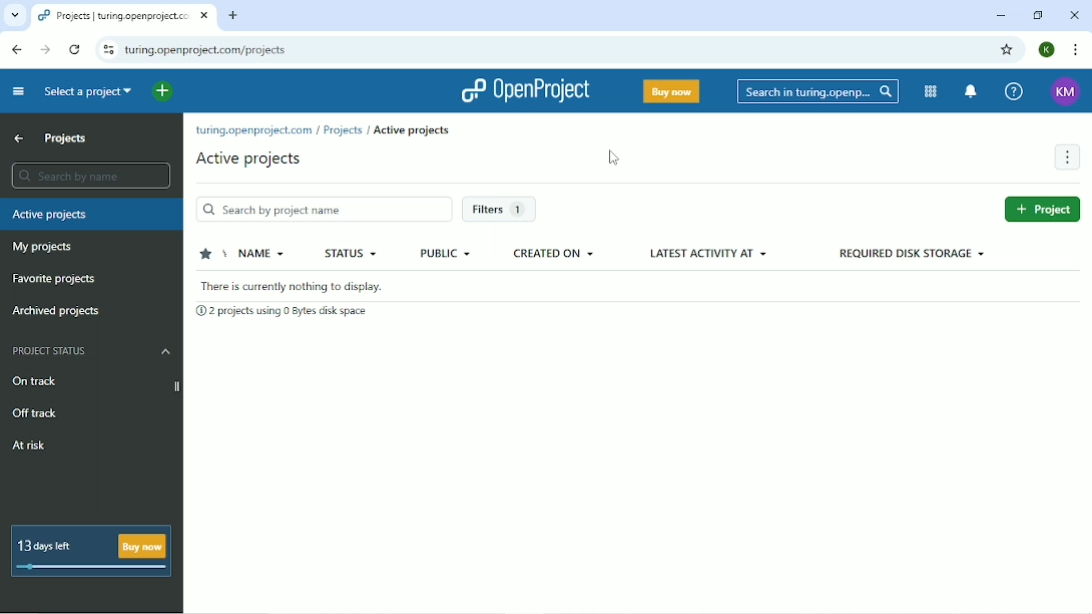 Image resolution: width=1092 pixels, height=614 pixels. I want to click on Modules, so click(931, 91).